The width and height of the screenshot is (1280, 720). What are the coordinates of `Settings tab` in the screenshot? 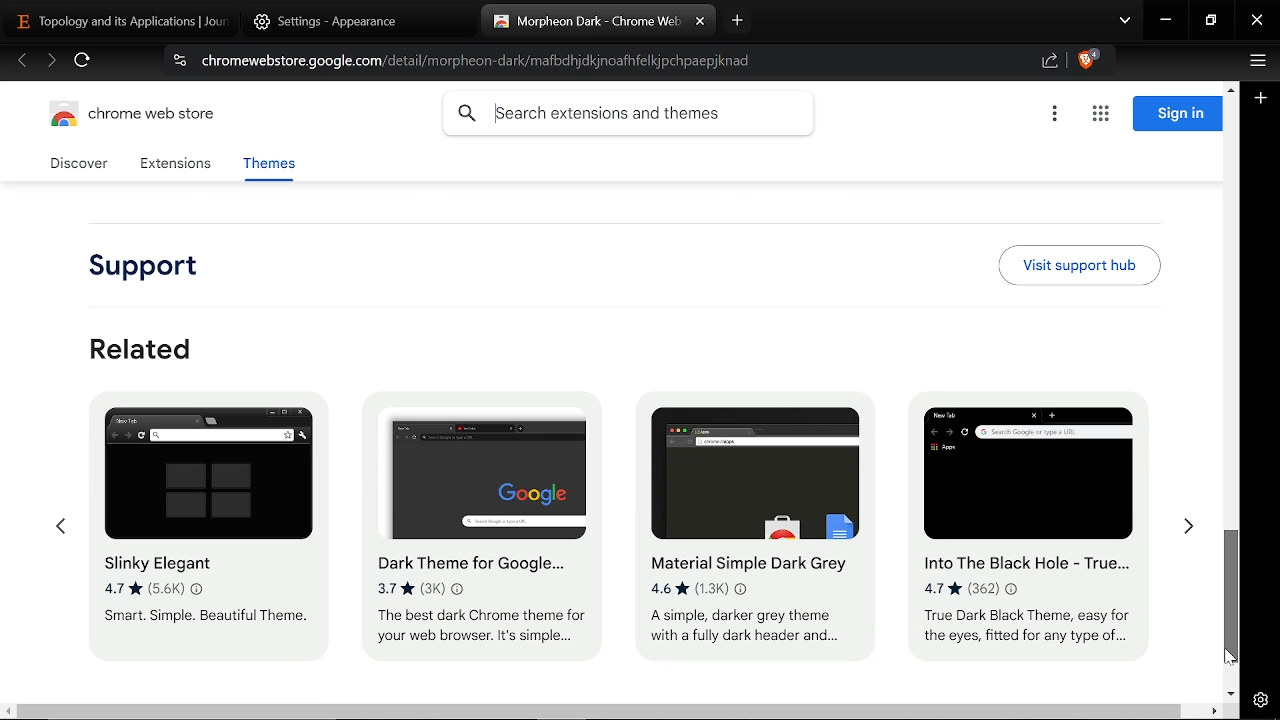 It's located at (347, 21).